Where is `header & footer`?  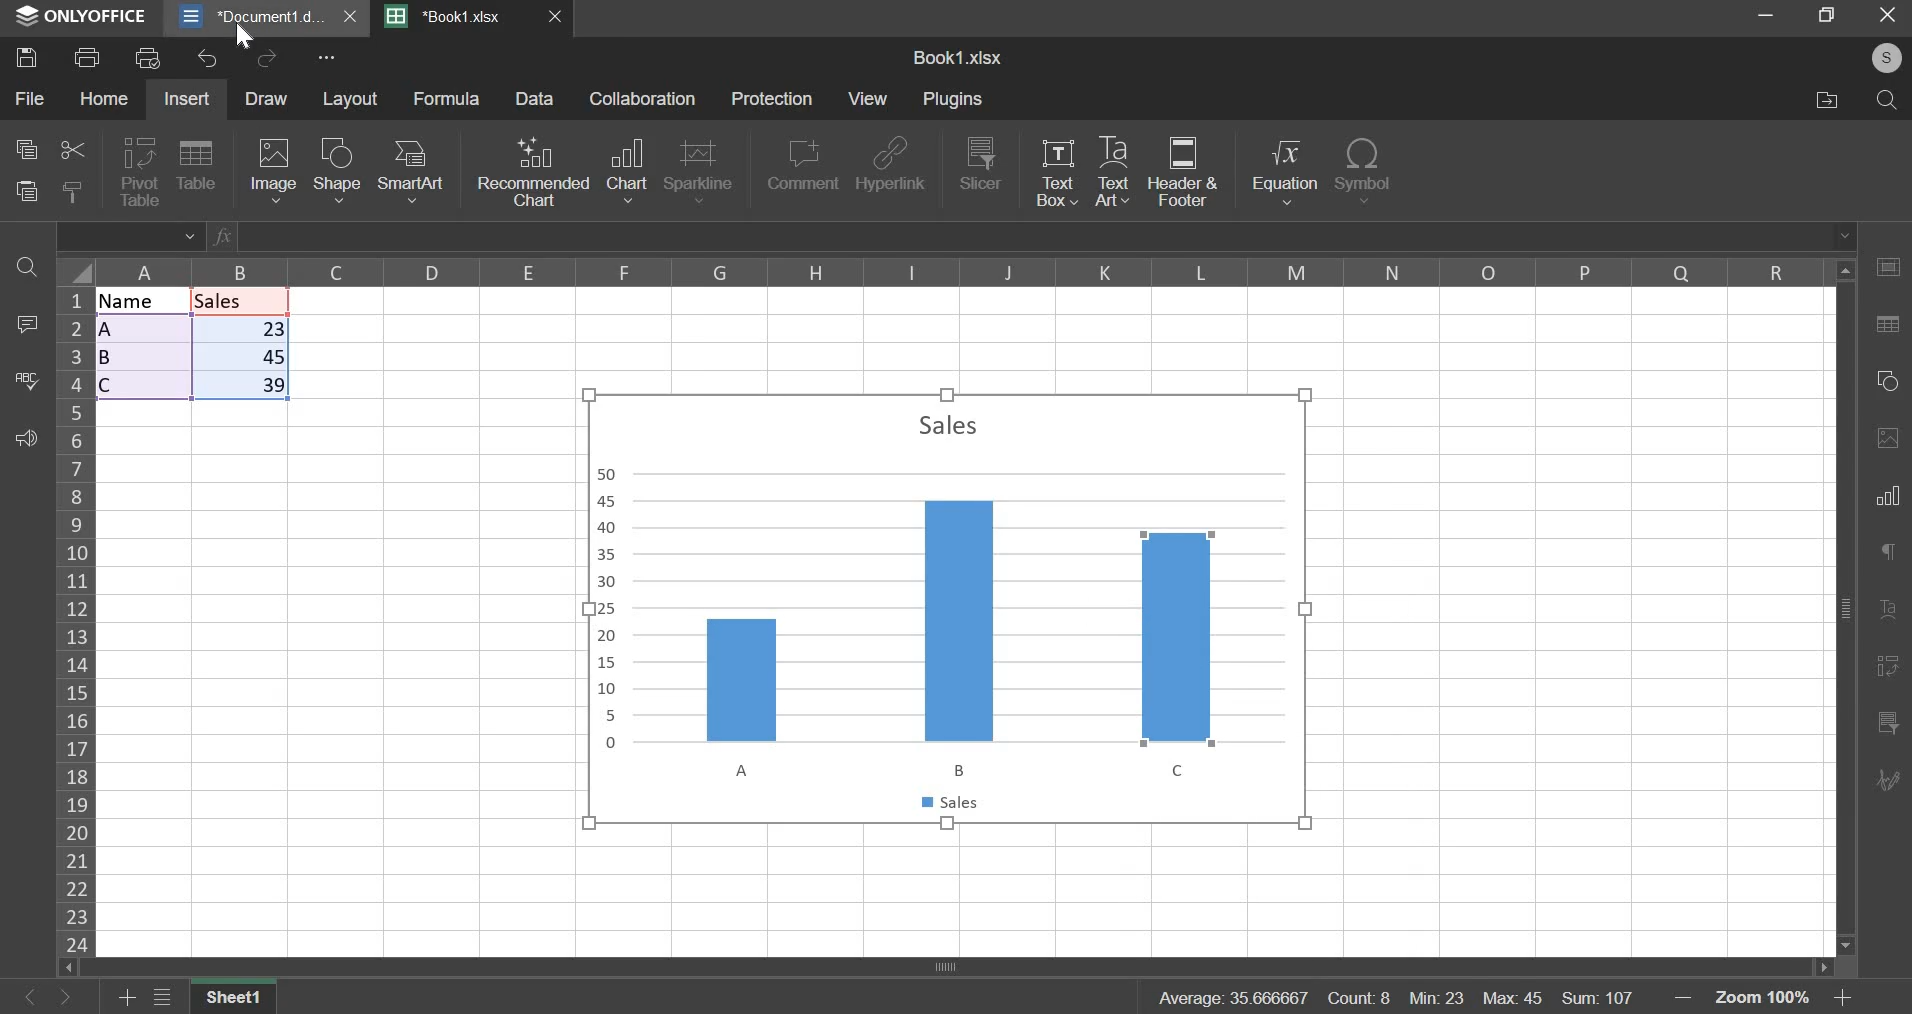
header & footer is located at coordinates (1184, 172).